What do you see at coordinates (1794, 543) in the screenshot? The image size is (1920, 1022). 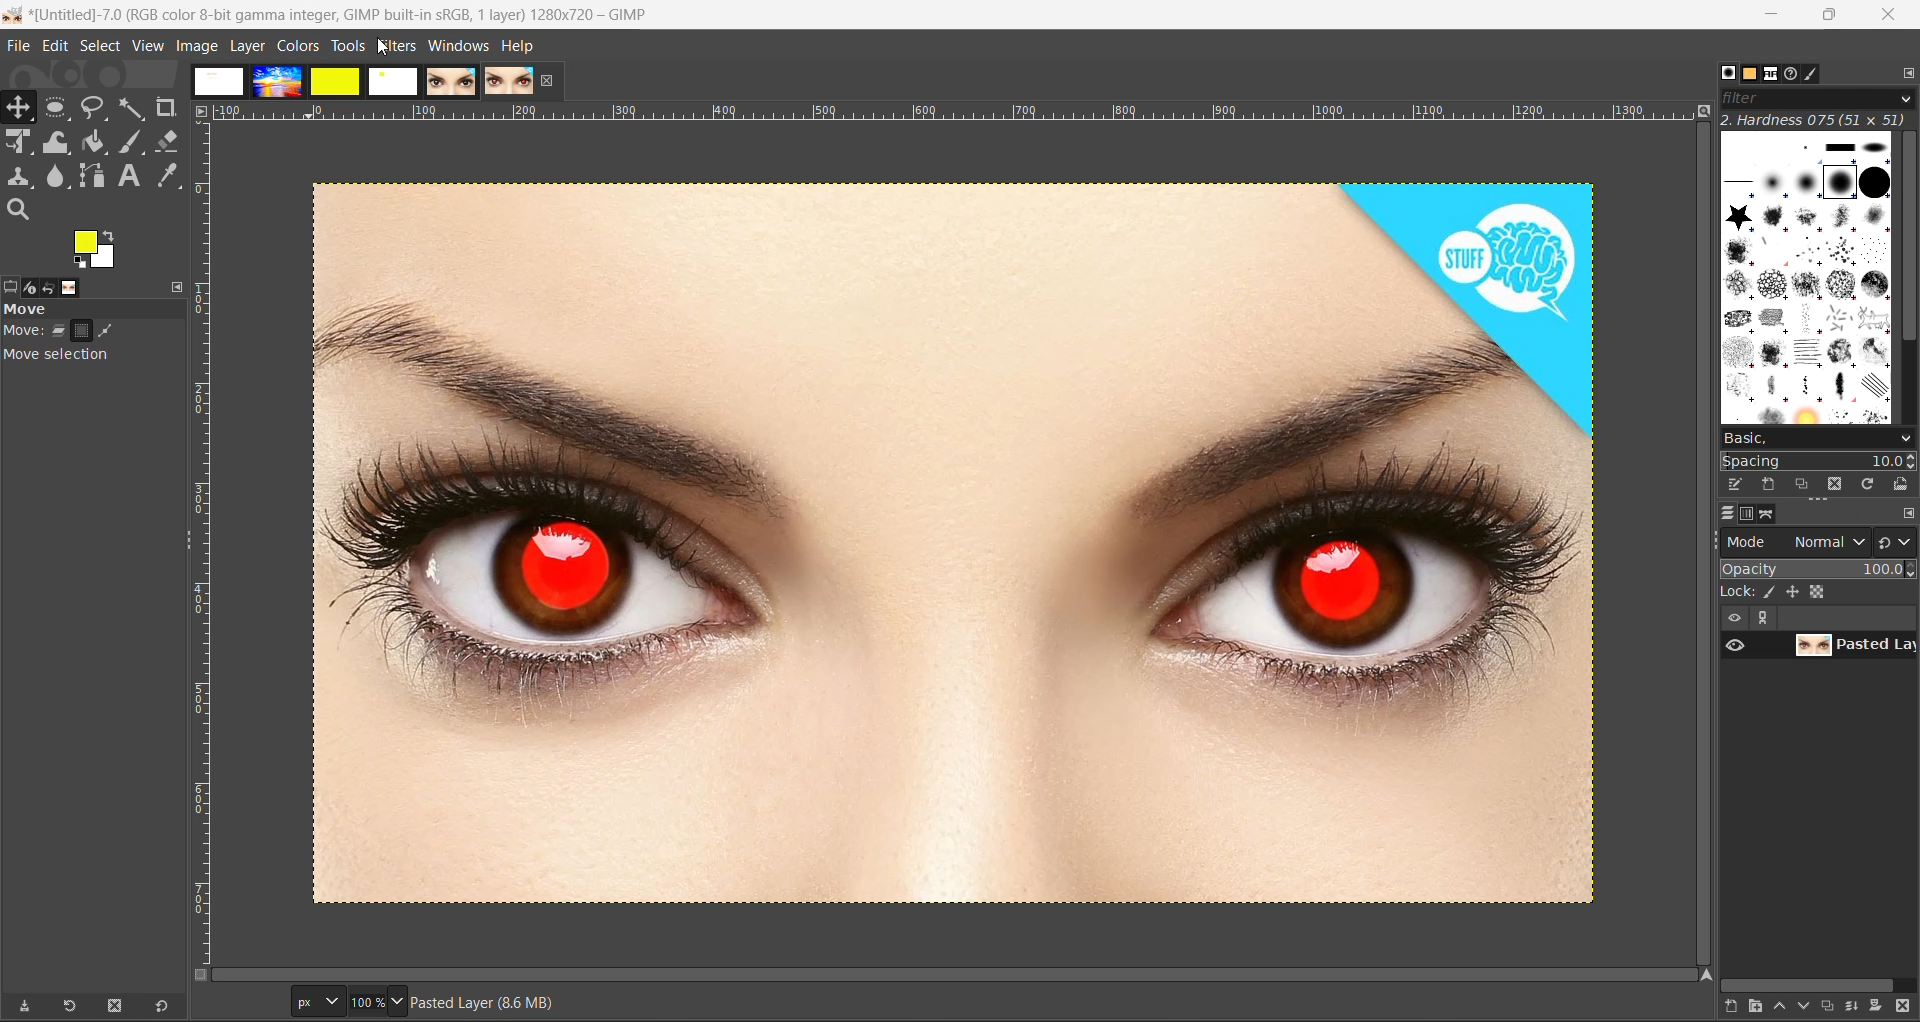 I see `mode` at bounding box center [1794, 543].